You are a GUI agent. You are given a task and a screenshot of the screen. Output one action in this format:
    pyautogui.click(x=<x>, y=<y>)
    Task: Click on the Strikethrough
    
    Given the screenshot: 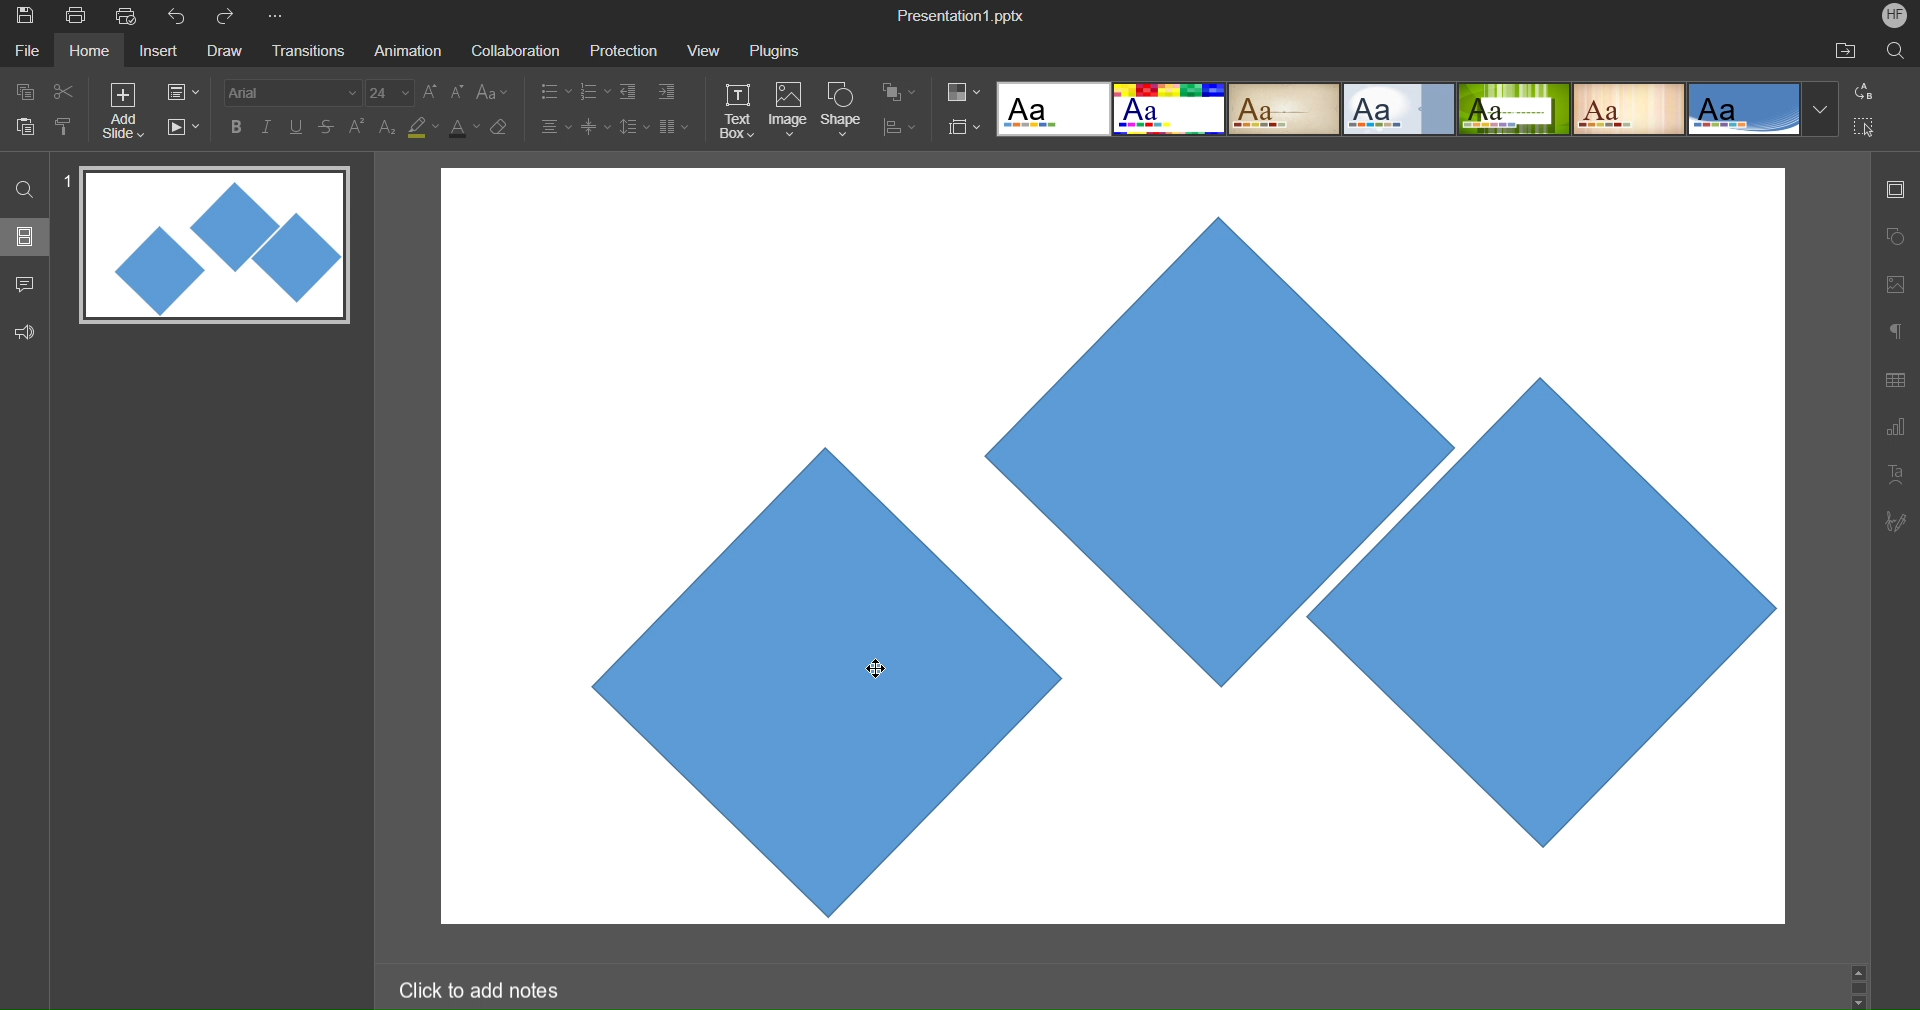 What is the action you would take?
    pyautogui.click(x=328, y=126)
    